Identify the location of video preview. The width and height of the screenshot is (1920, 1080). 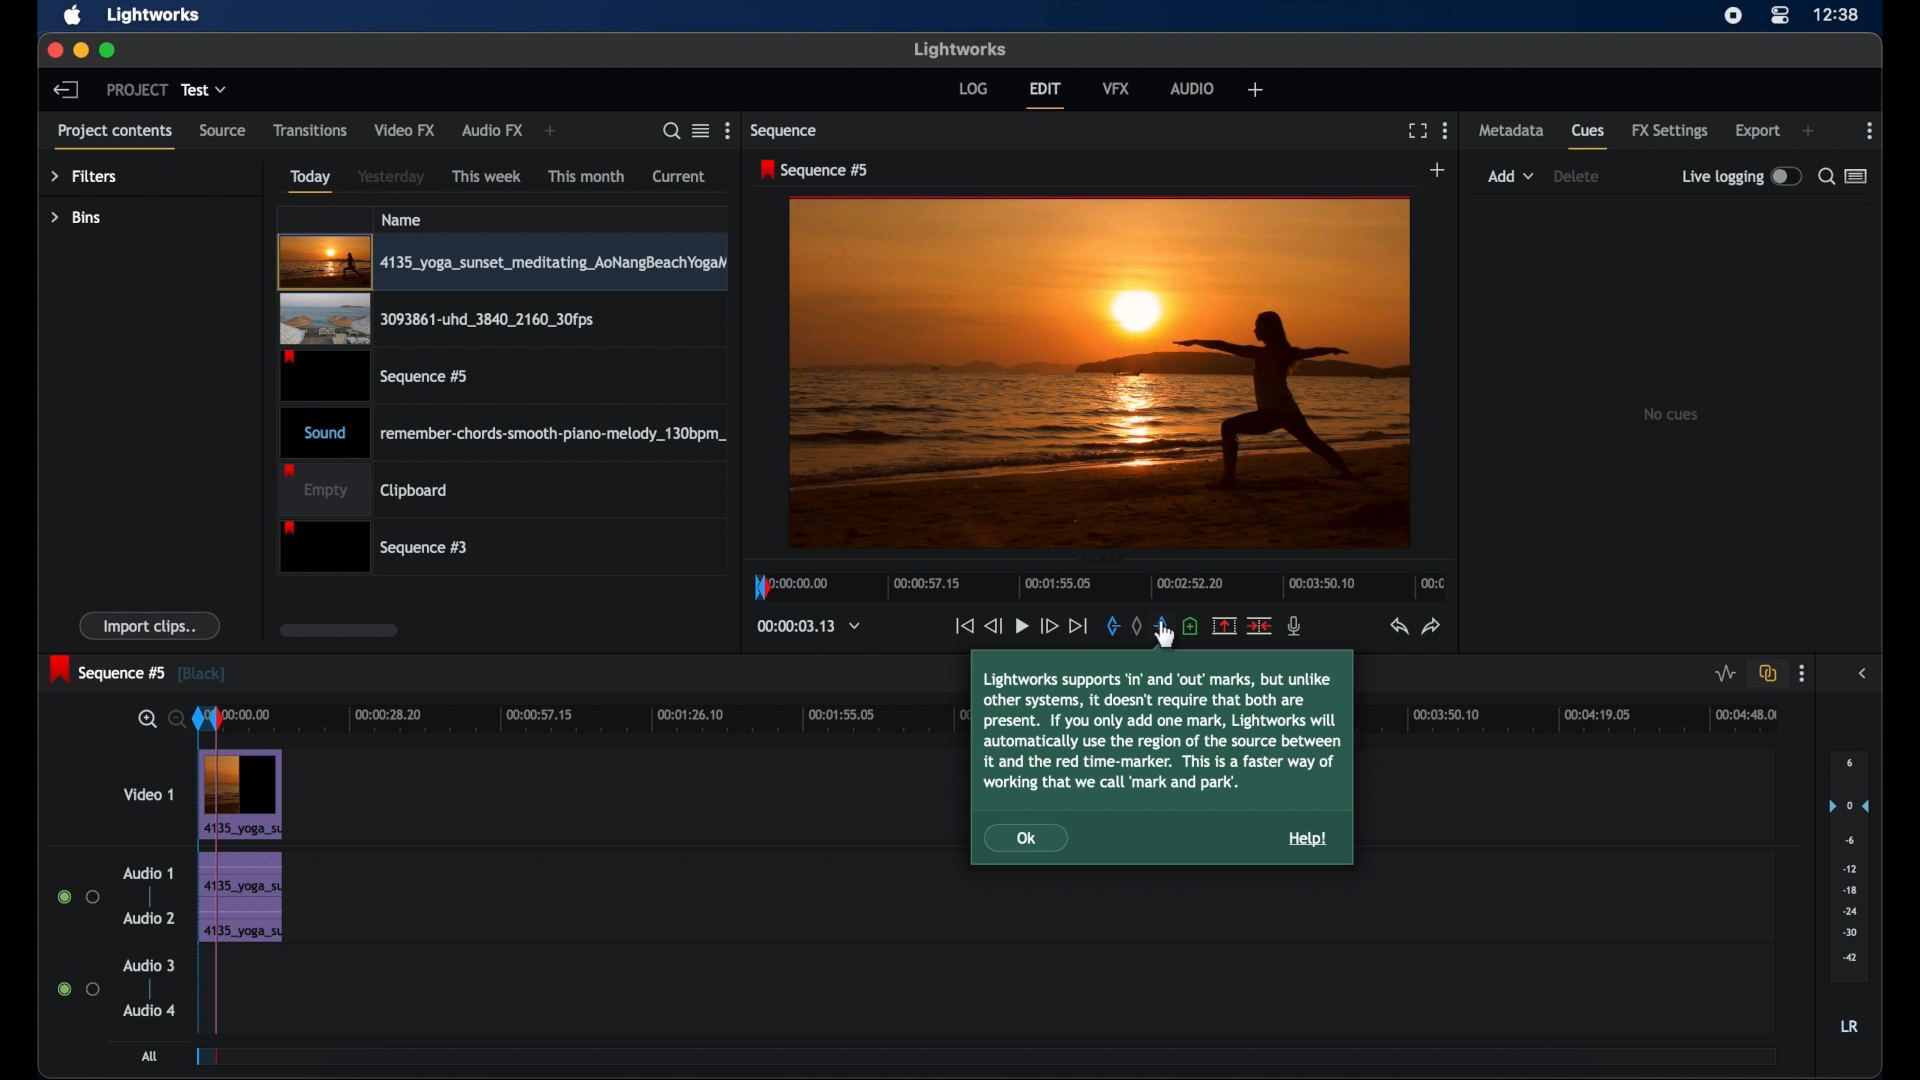
(1099, 372).